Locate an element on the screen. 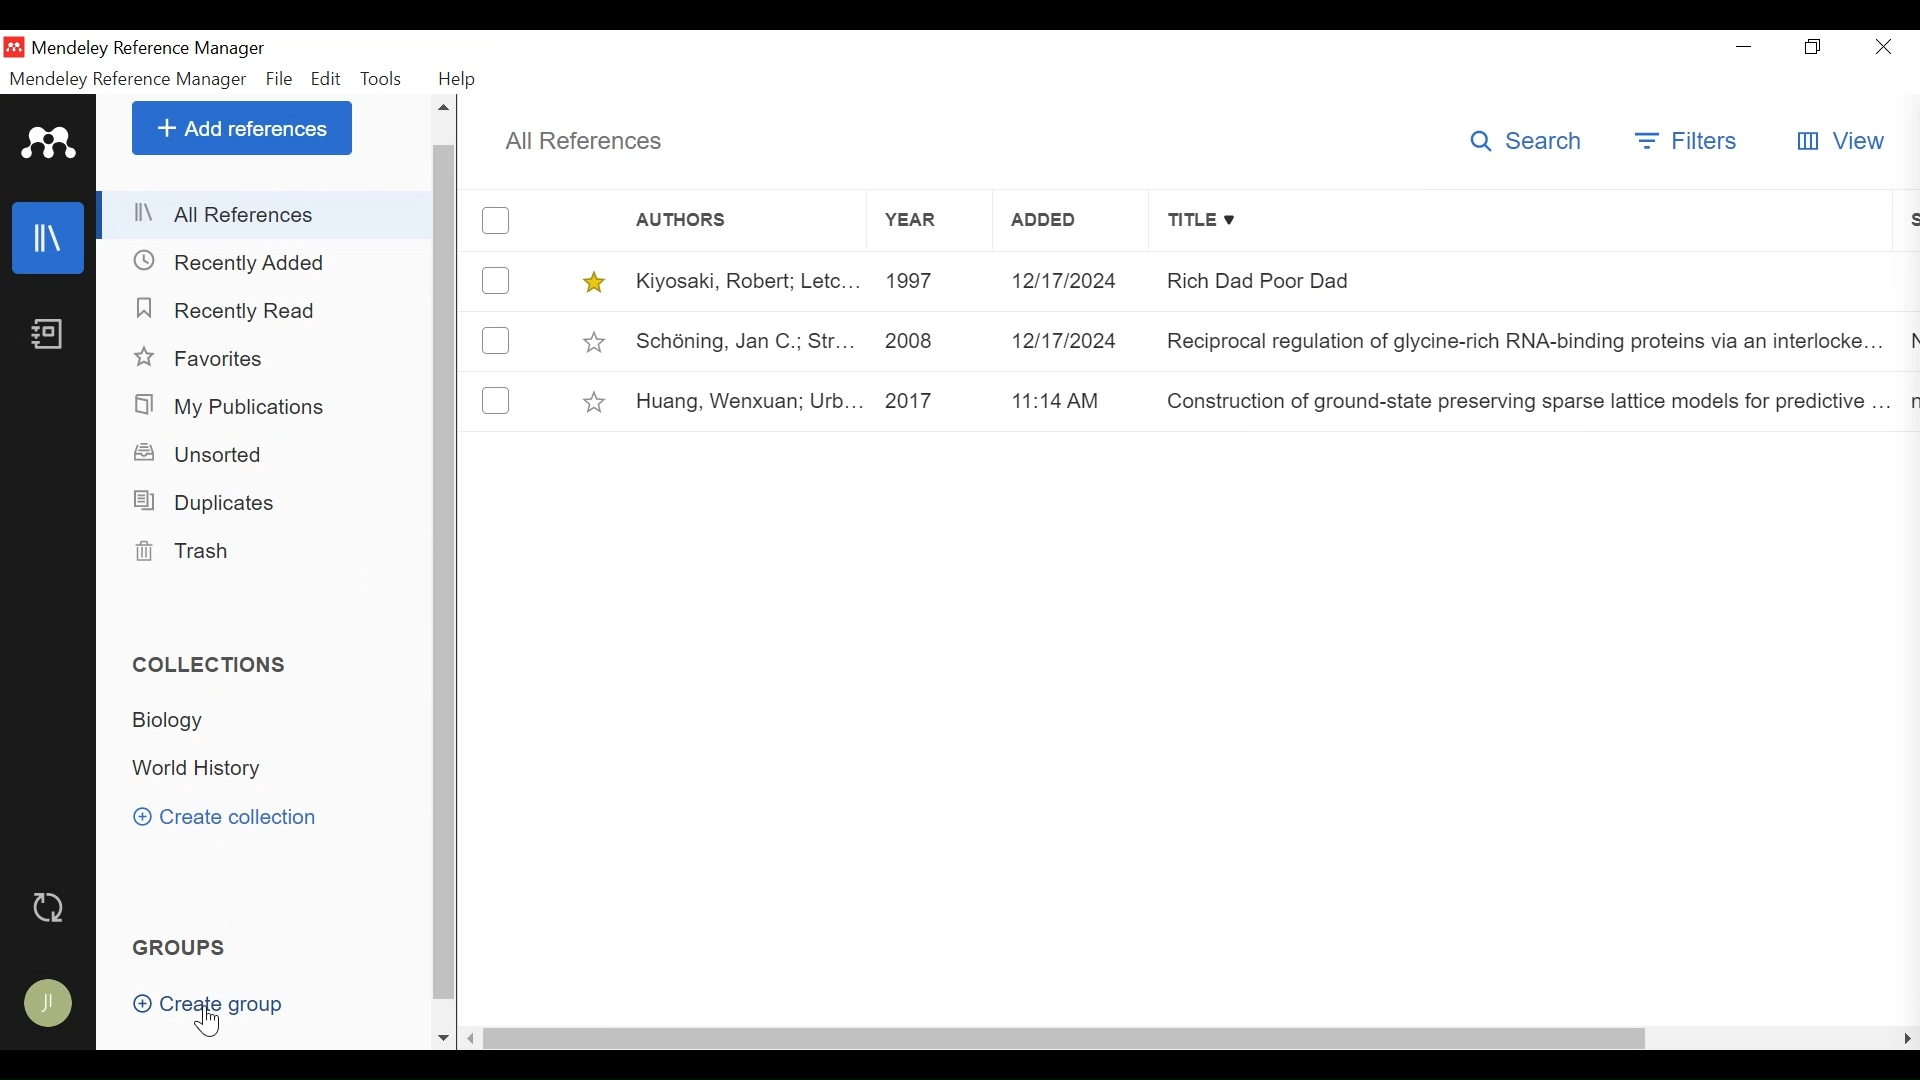  (un)select is located at coordinates (494, 342).